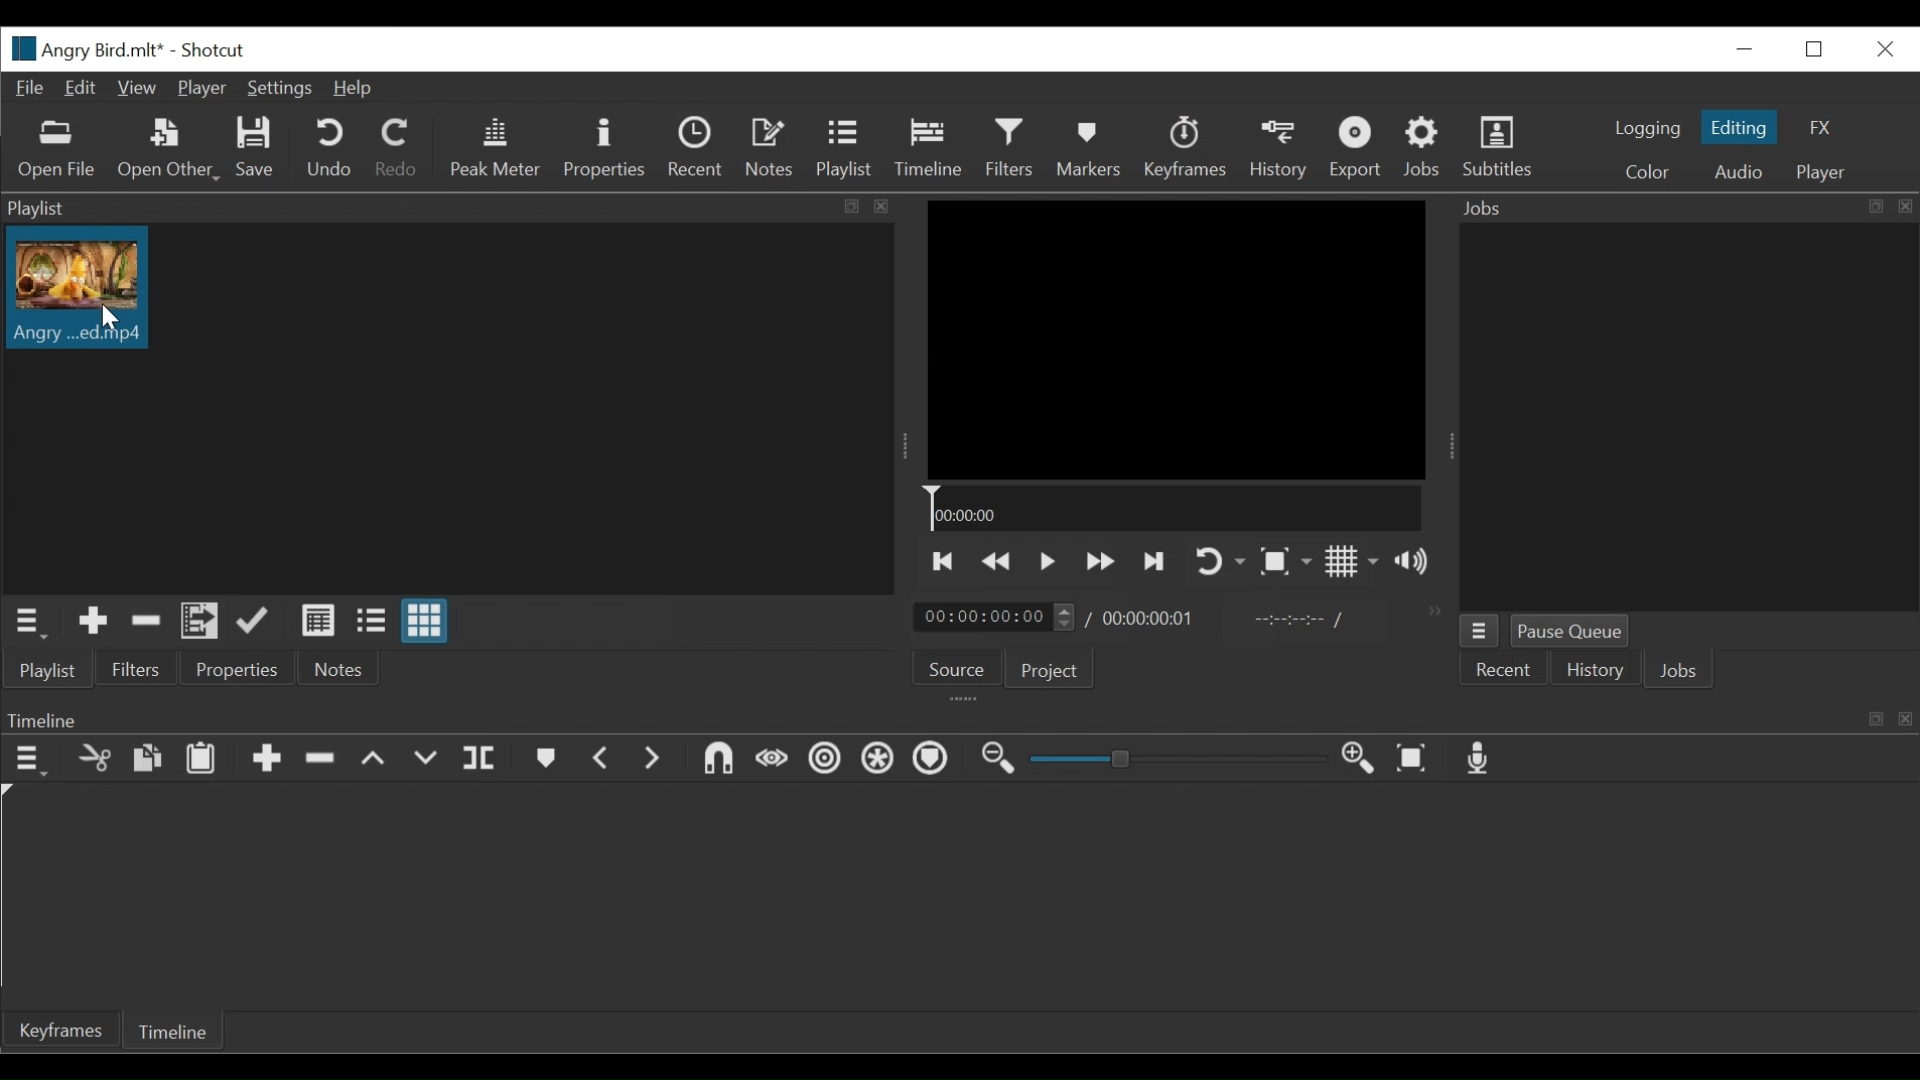  Describe the element at coordinates (1748, 49) in the screenshot. I see `Minimize` at that location.